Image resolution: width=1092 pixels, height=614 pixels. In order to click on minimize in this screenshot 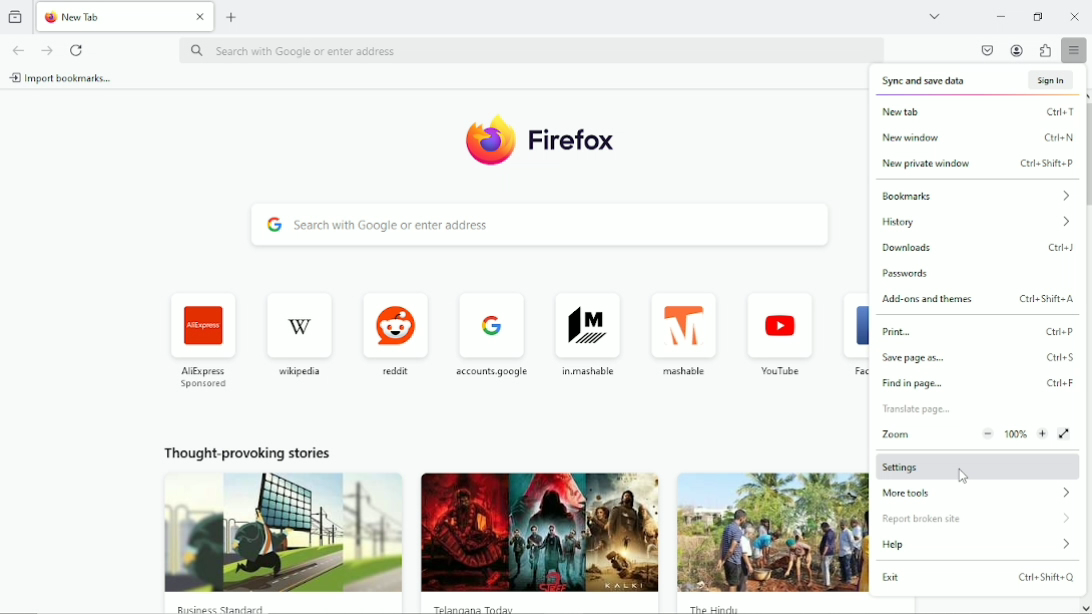, I will do `click(999, 16)`.